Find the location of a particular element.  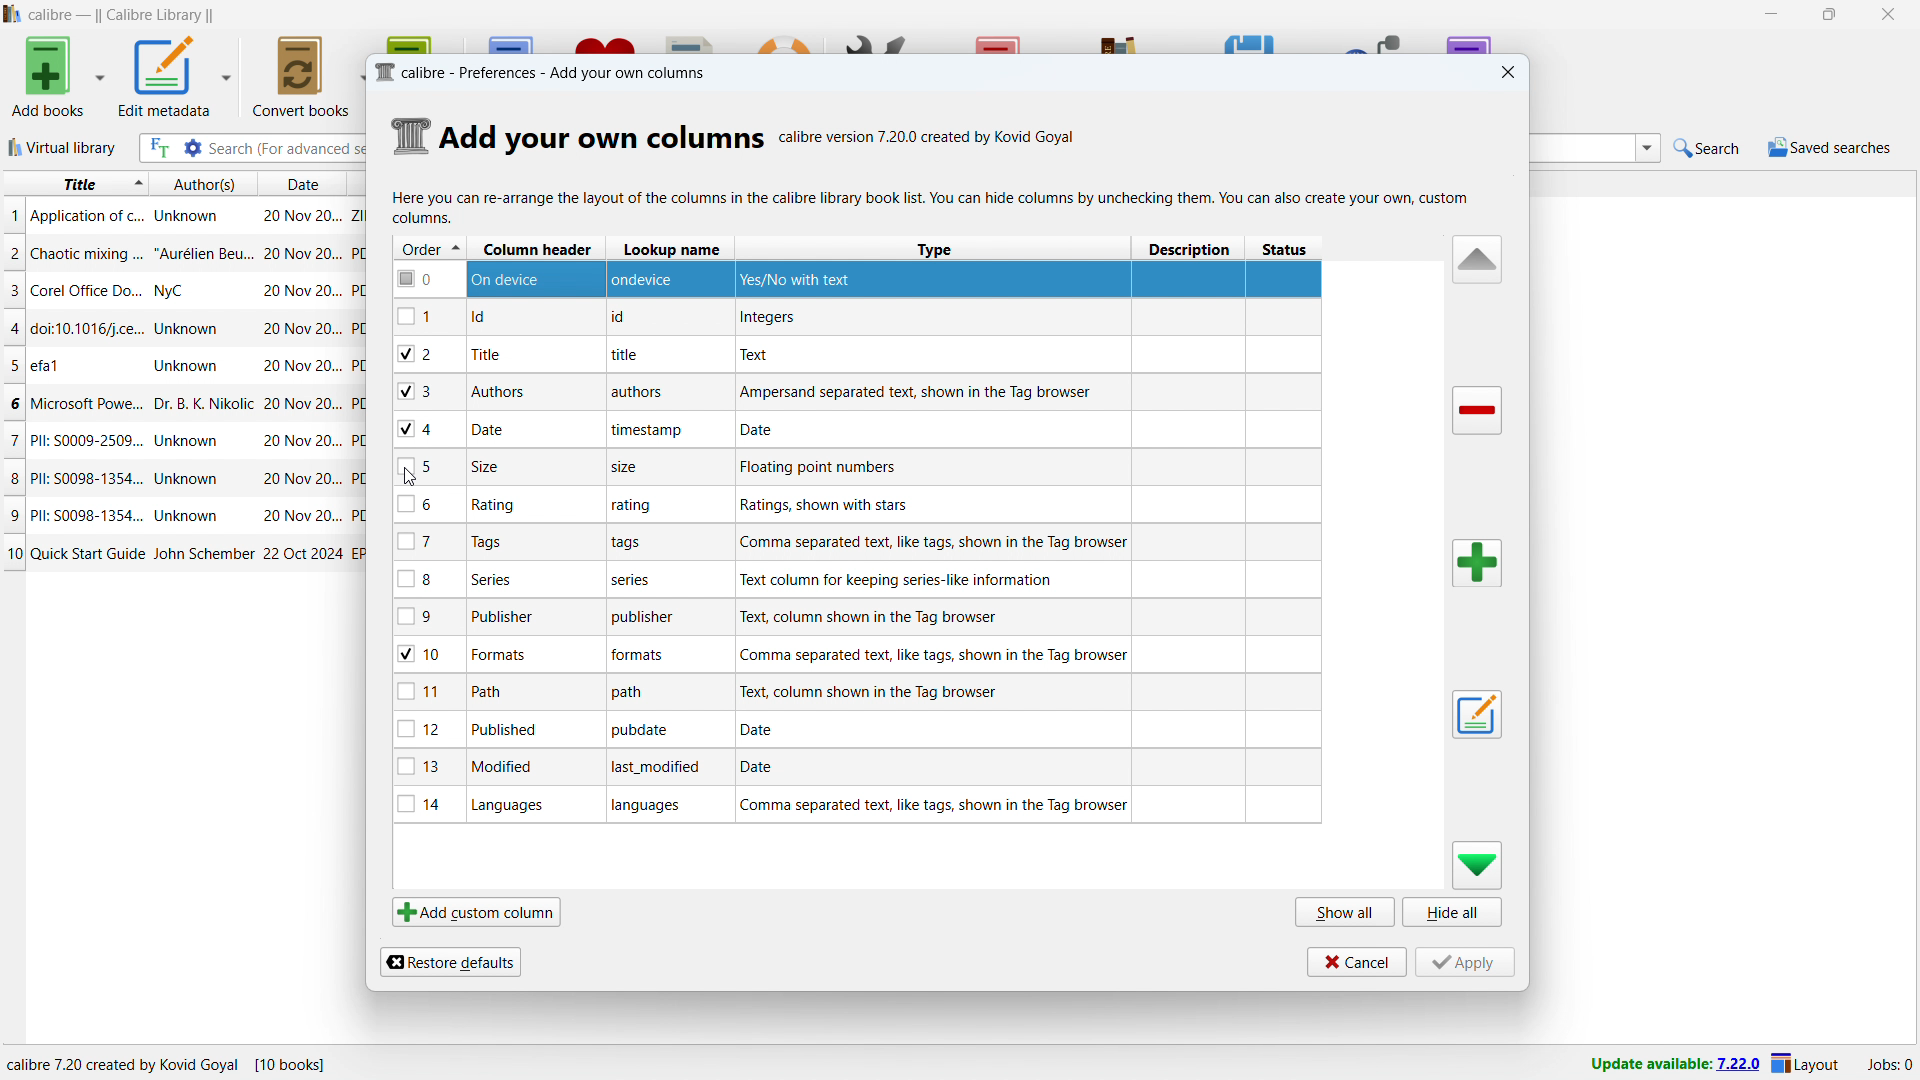

Jobs: 0 is located at coordinates (1888, 1063).